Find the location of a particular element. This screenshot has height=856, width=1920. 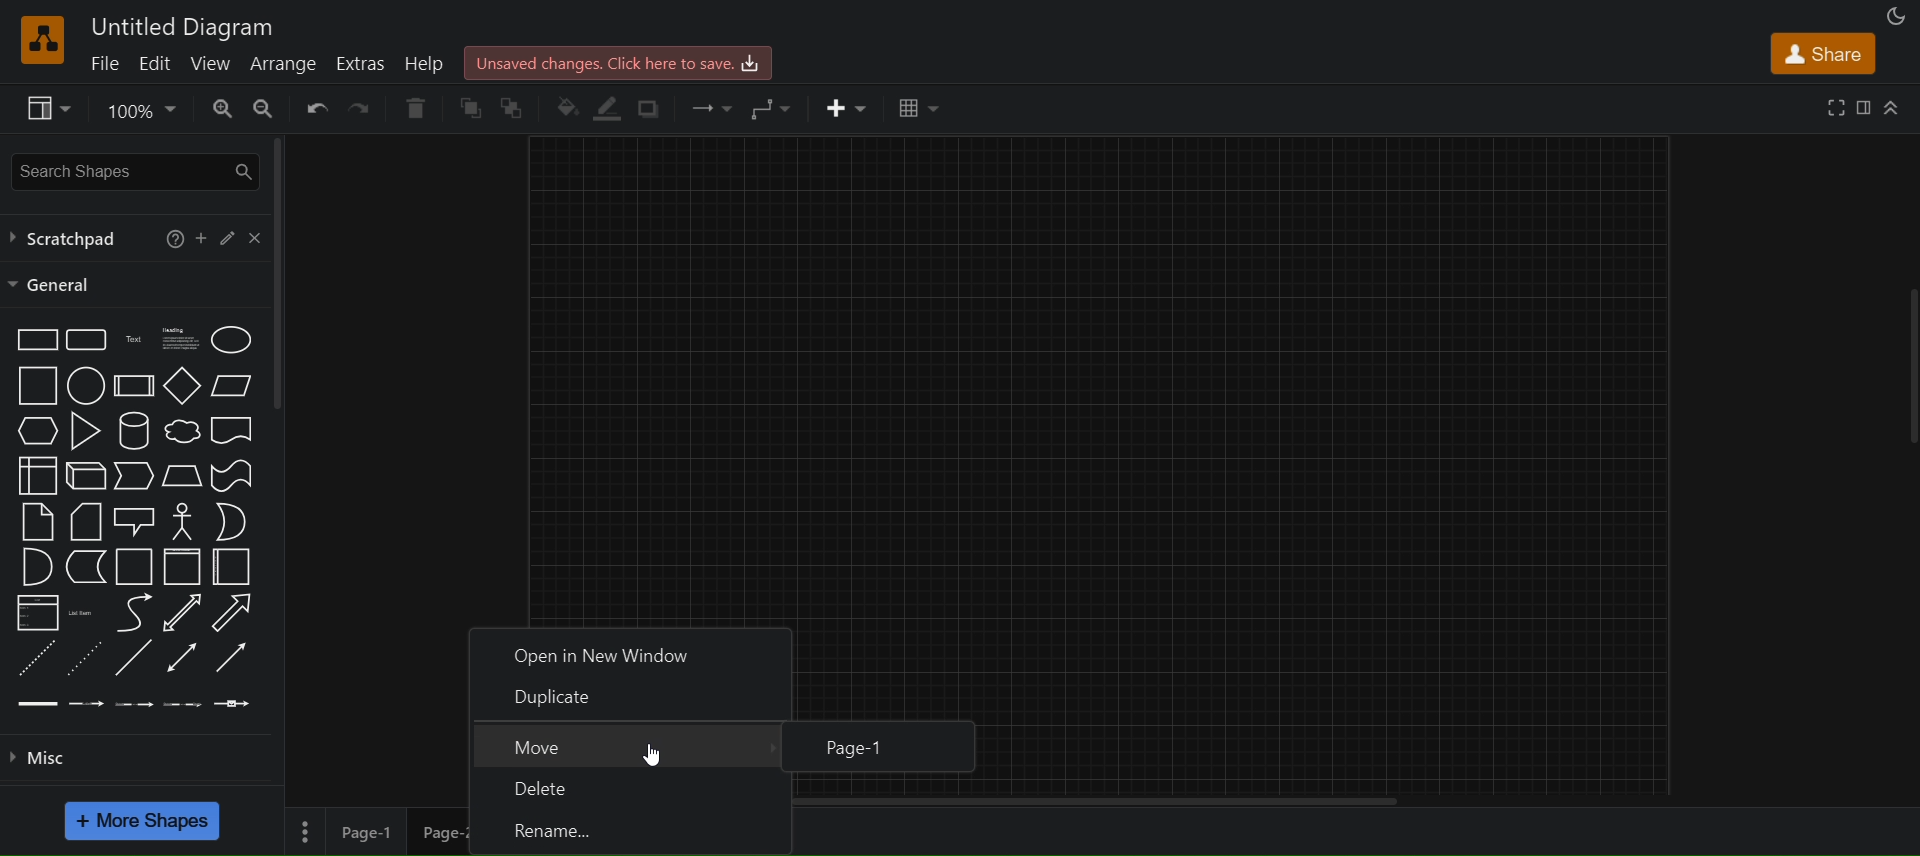

step is located at coordinates (134, 477).